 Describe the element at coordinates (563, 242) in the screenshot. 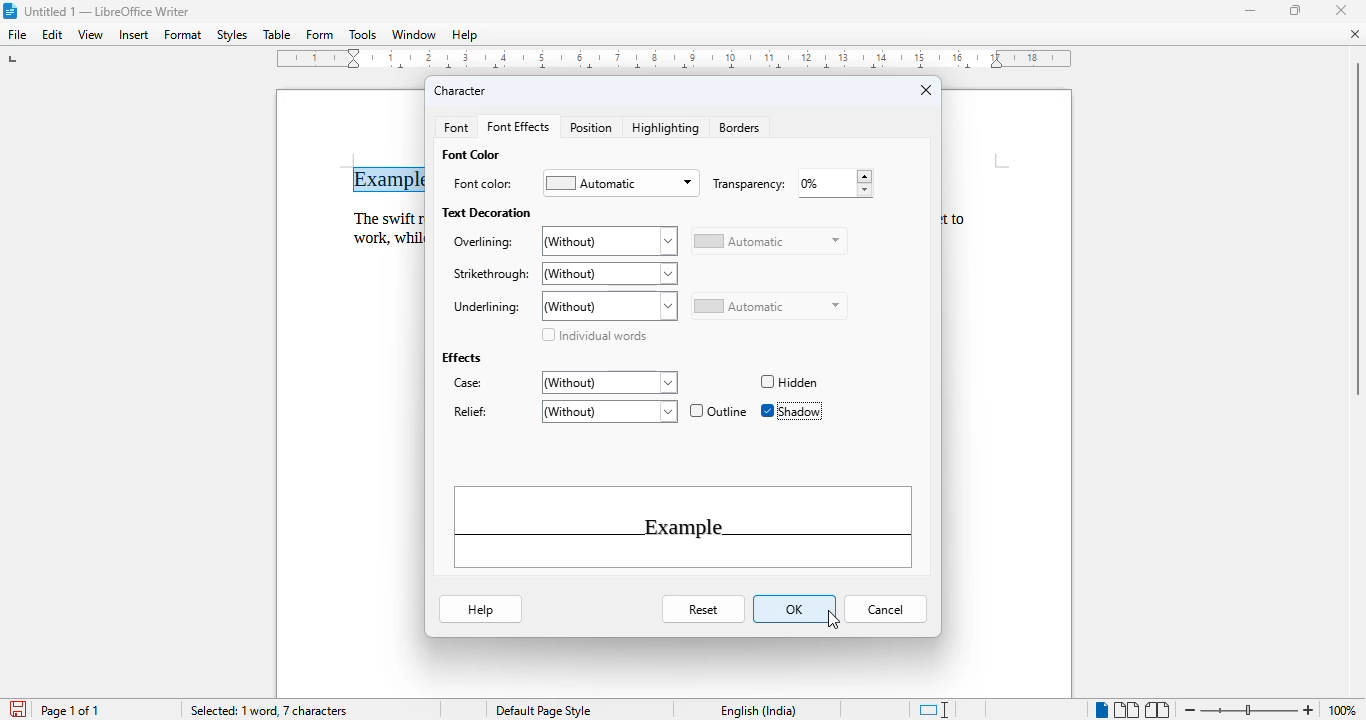

I see `overlining: (Without)` at that location.